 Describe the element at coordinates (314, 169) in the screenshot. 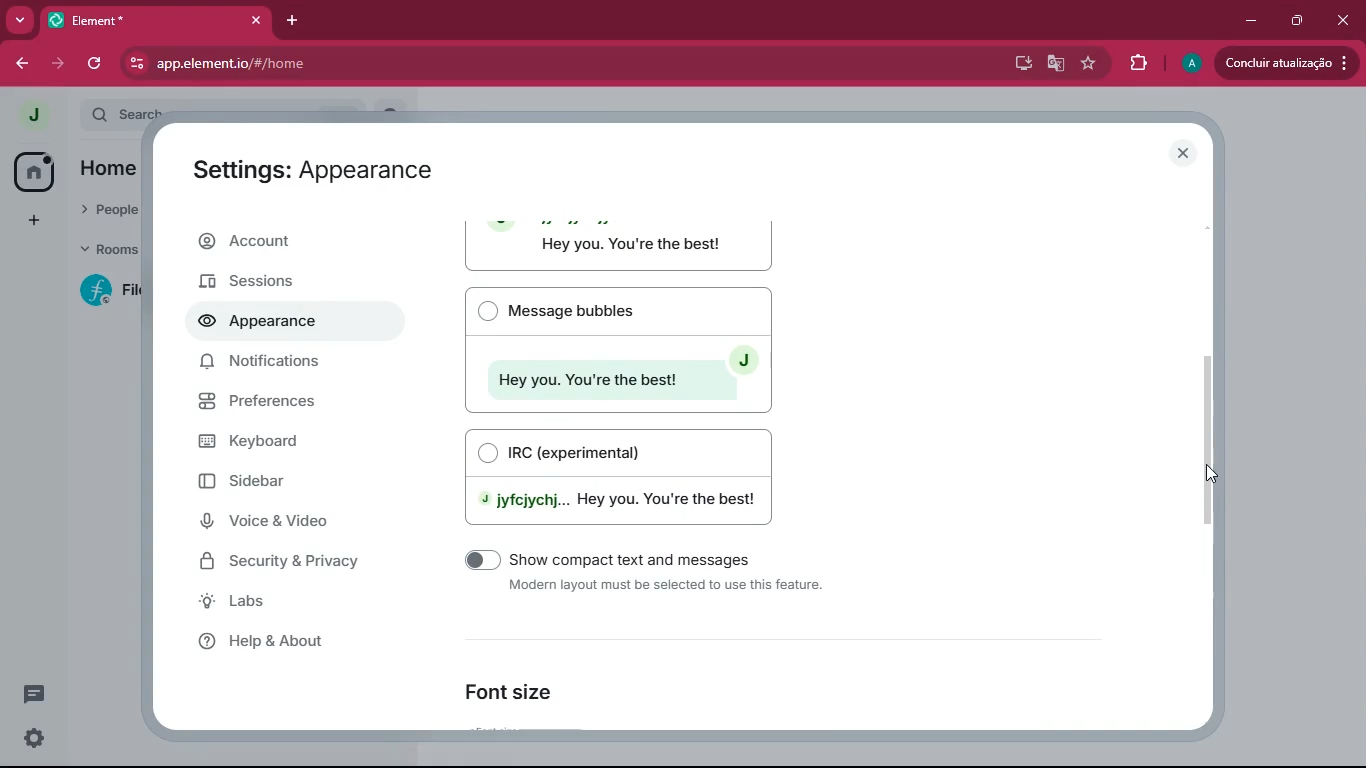

I see `Settings: Appearance` at that location.